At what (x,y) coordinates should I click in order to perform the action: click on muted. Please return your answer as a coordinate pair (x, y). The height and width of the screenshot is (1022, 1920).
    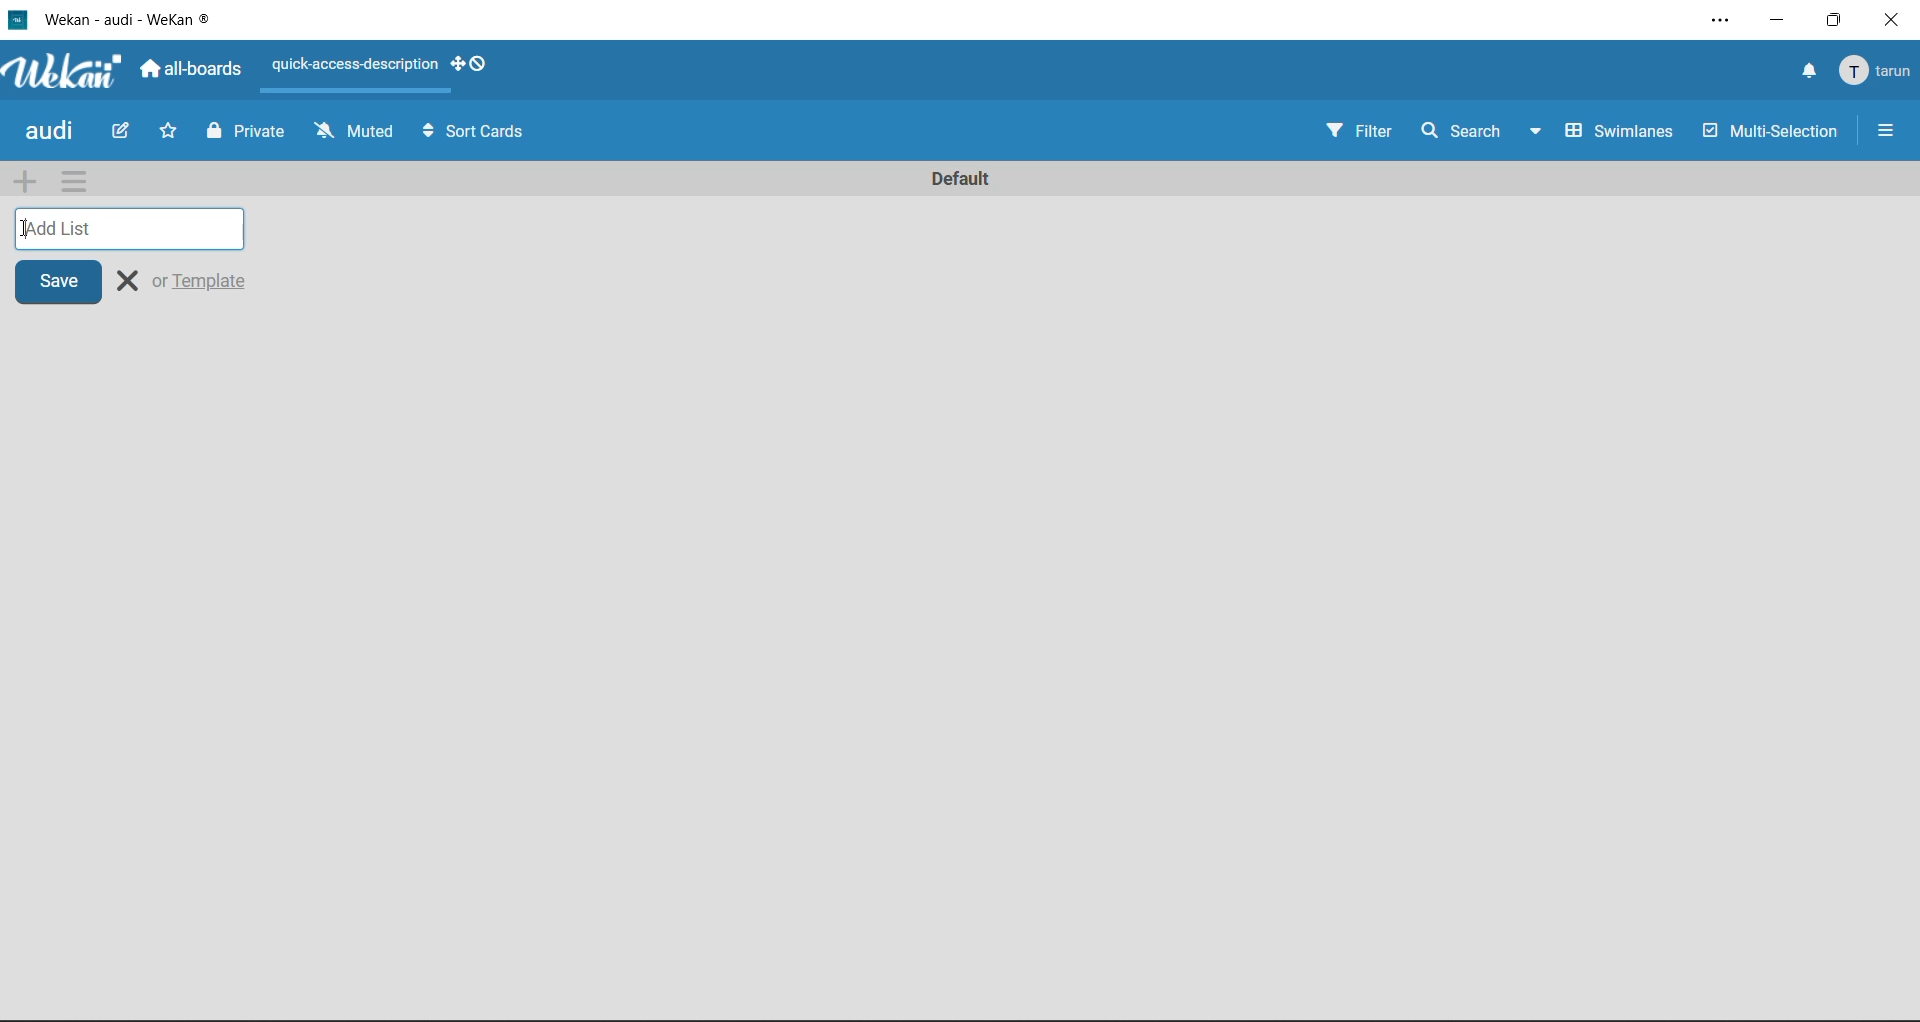
    Looking at the image, I should click on (355, 136).